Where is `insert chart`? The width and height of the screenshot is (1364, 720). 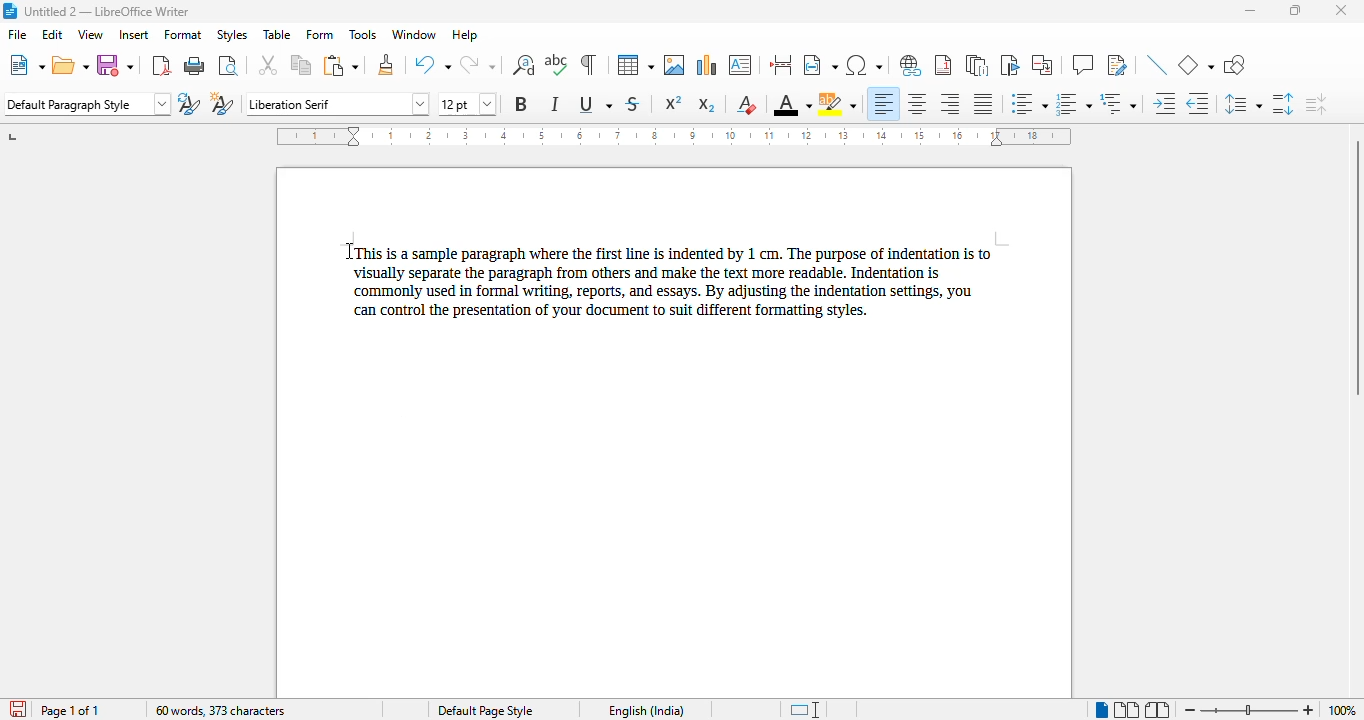
insert chart is located at coordinates (708, 64).